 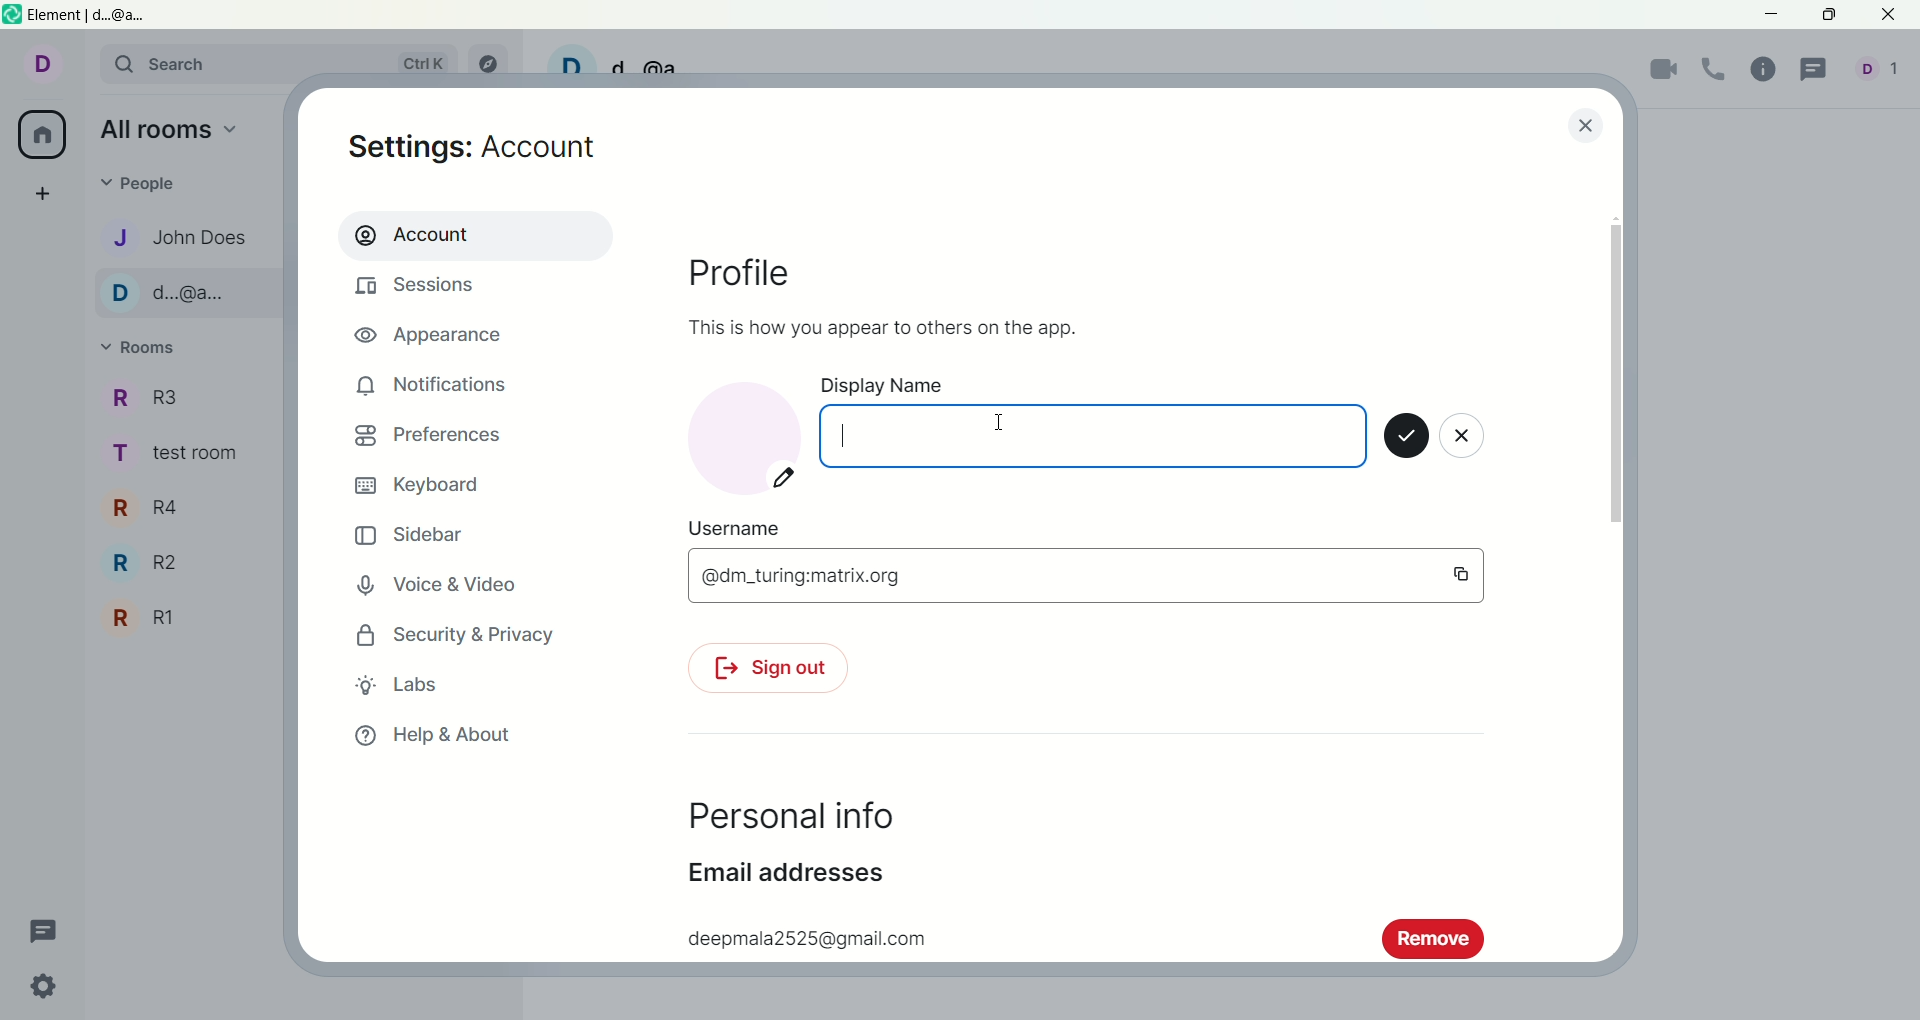 What do you see at coordinates (159, 398) in the screenshot?
I see `R3` at bounding box center [159, 398].